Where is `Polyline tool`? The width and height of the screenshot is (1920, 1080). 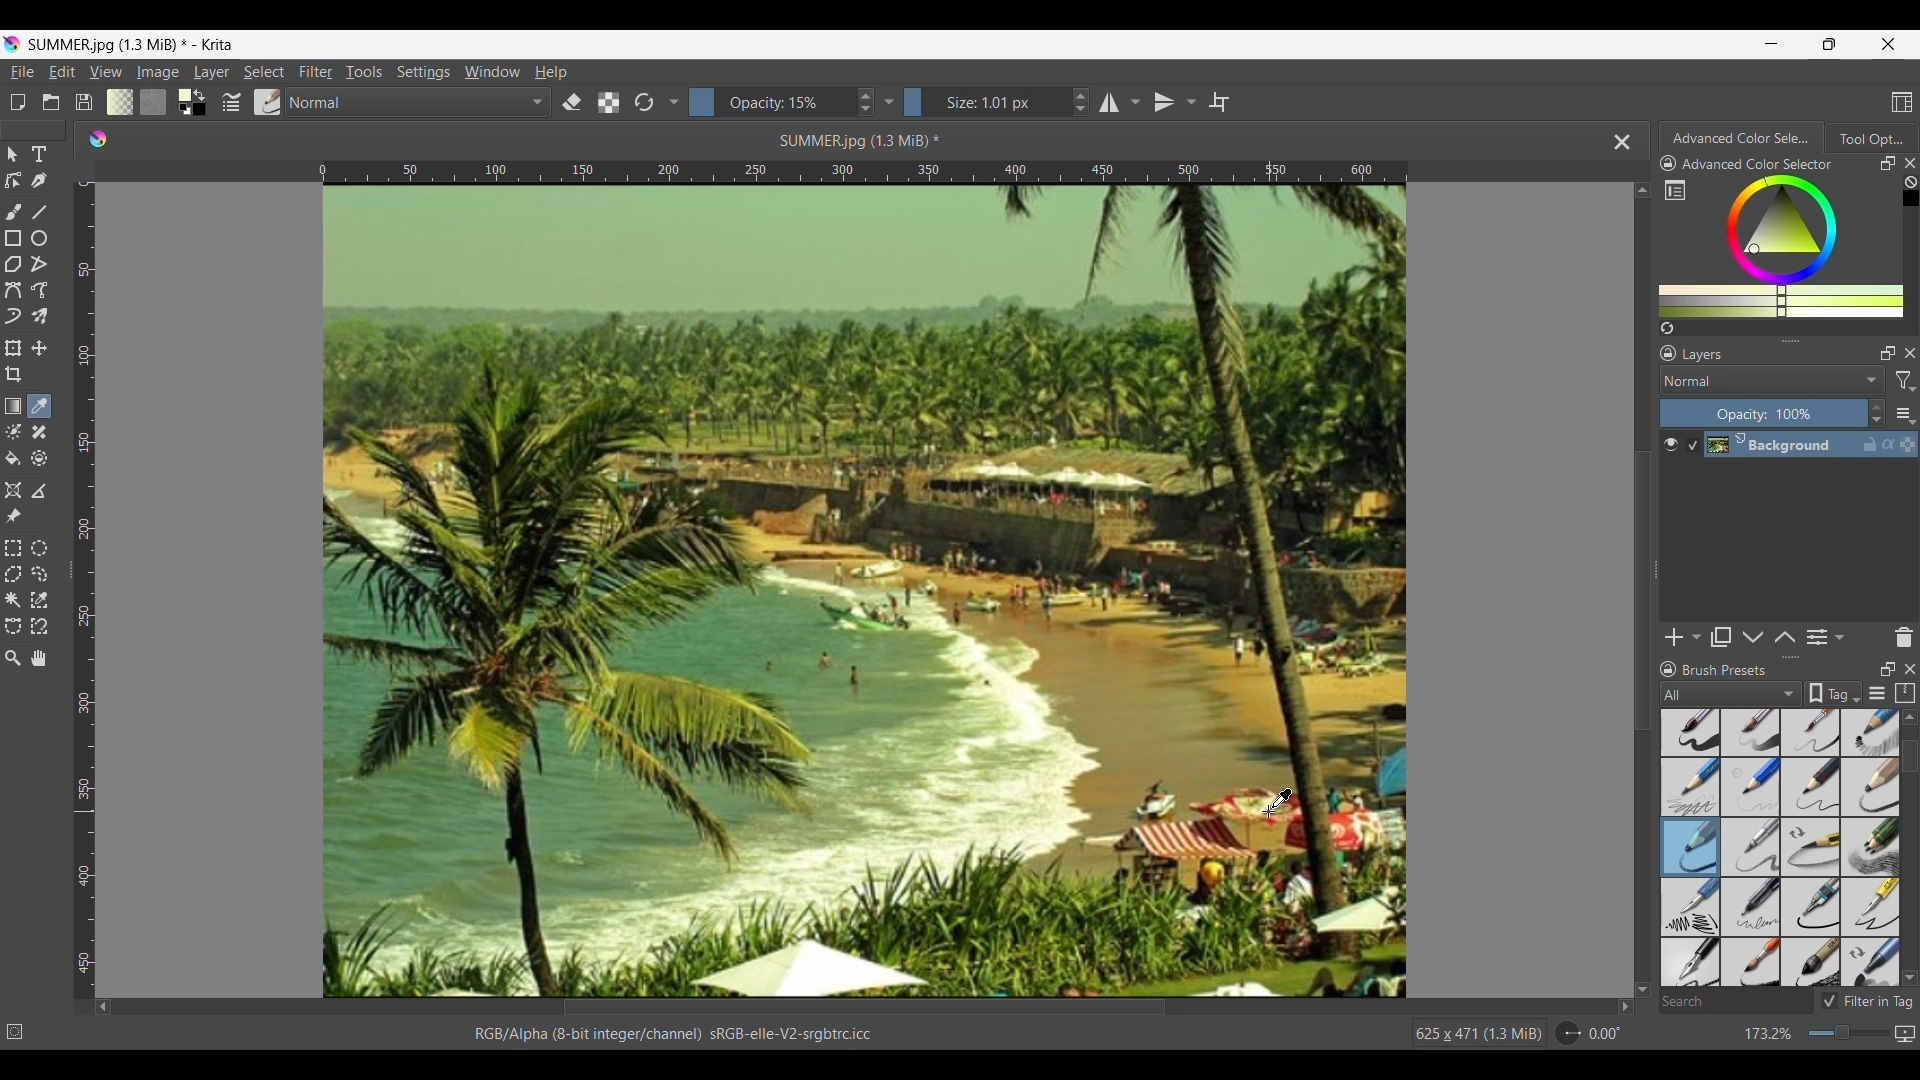 Polyline tool is located at coordinates (39, 264).